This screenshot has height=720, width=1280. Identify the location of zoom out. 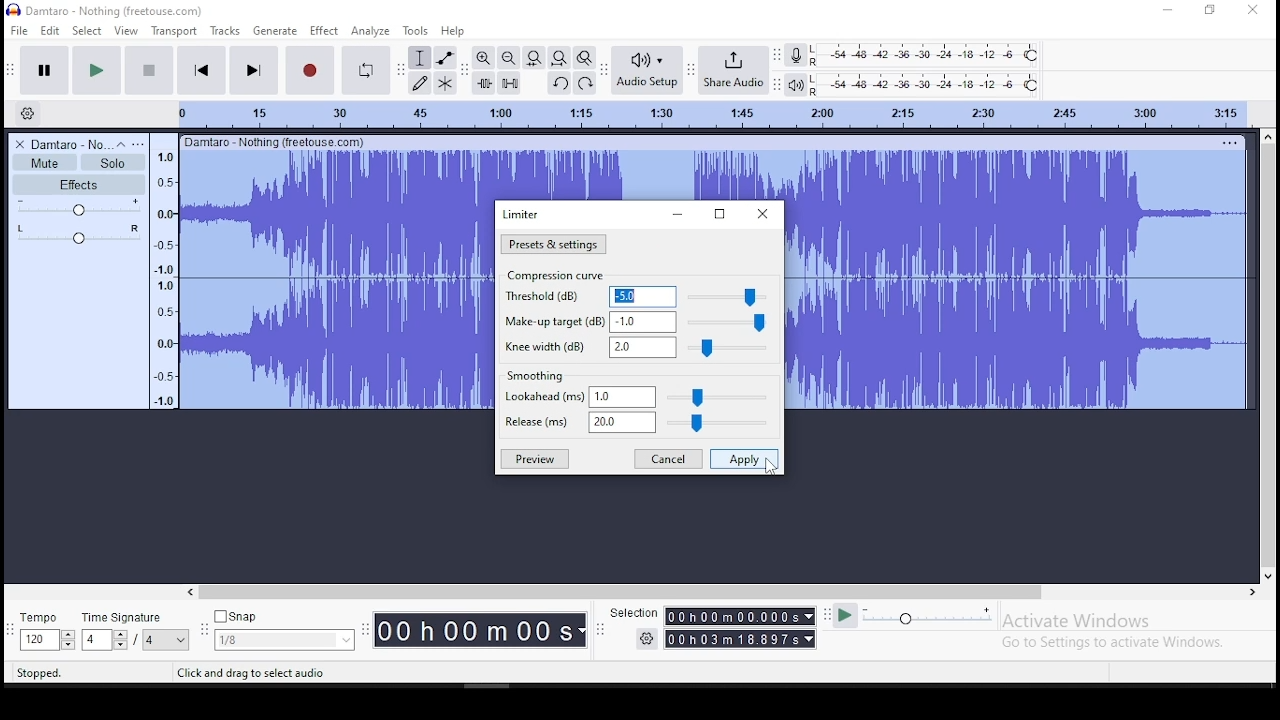
(507, 57).